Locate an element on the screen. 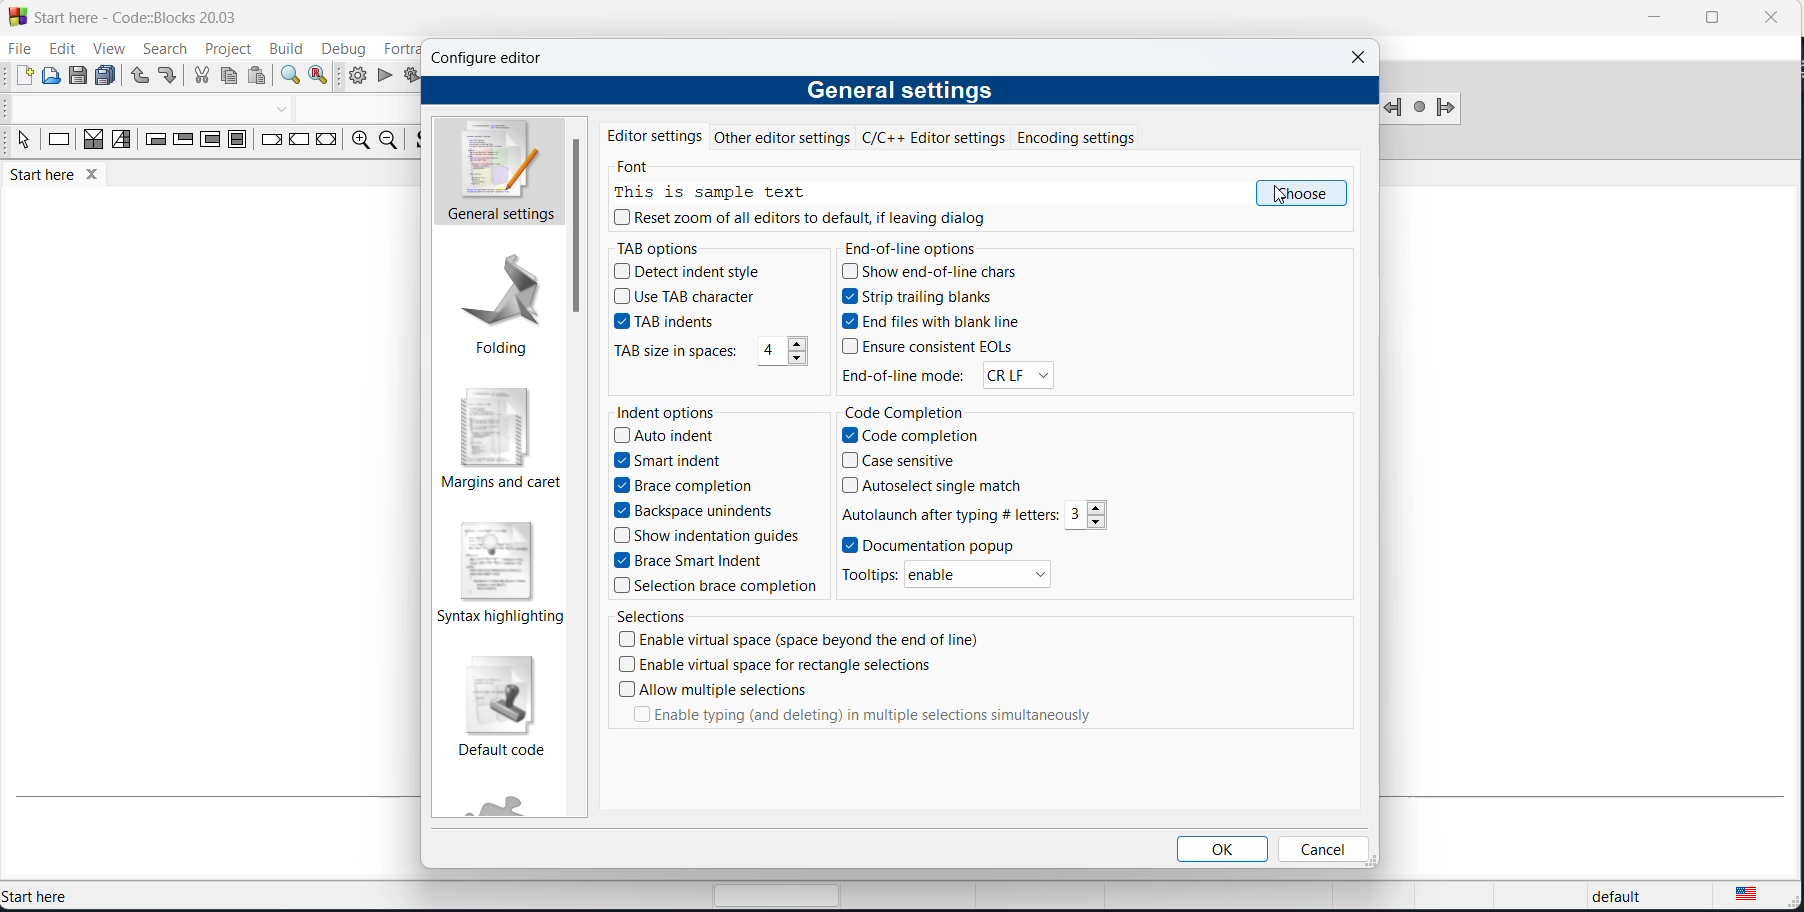 The height and width of the screenshot is (912, 1804). save all is located at coordinates (109, 76).